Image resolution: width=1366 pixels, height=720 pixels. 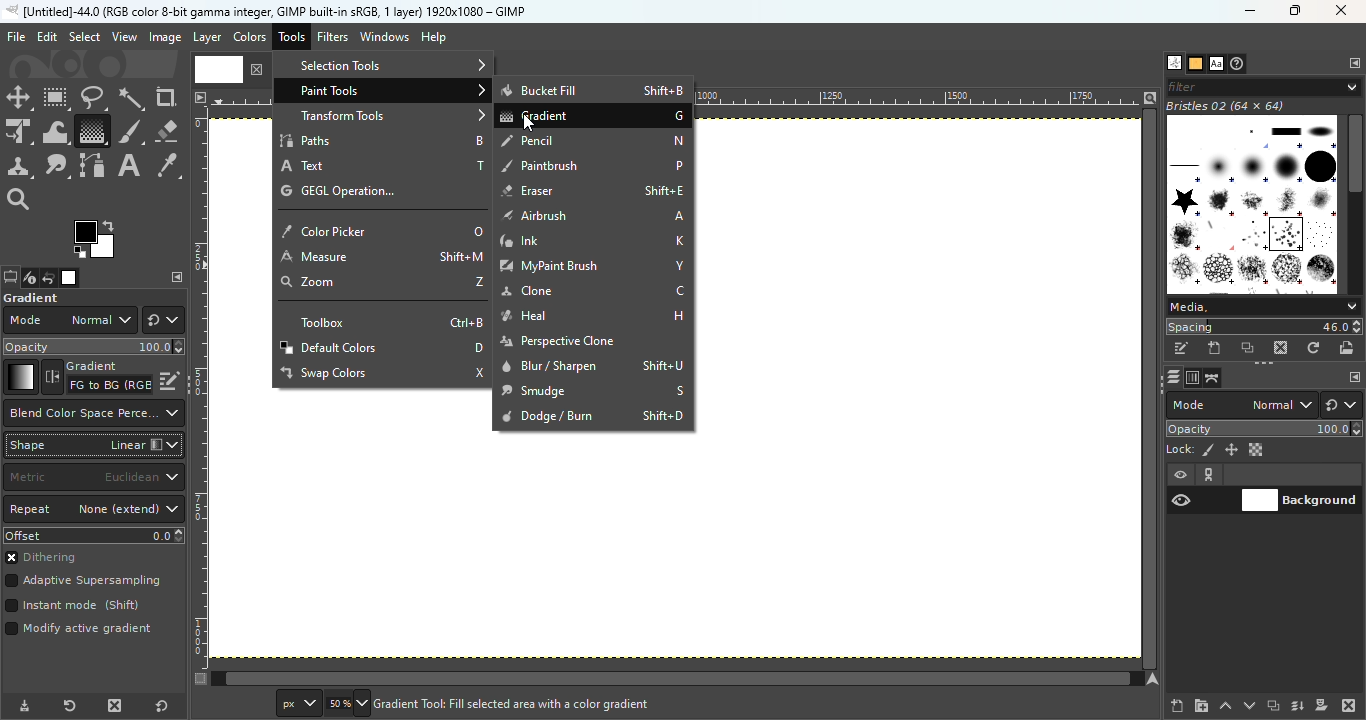 What do you see at coordinates (163, 320) in the screenshot?
I see `Switch to another group of modes` at bounding box center [163, 320].